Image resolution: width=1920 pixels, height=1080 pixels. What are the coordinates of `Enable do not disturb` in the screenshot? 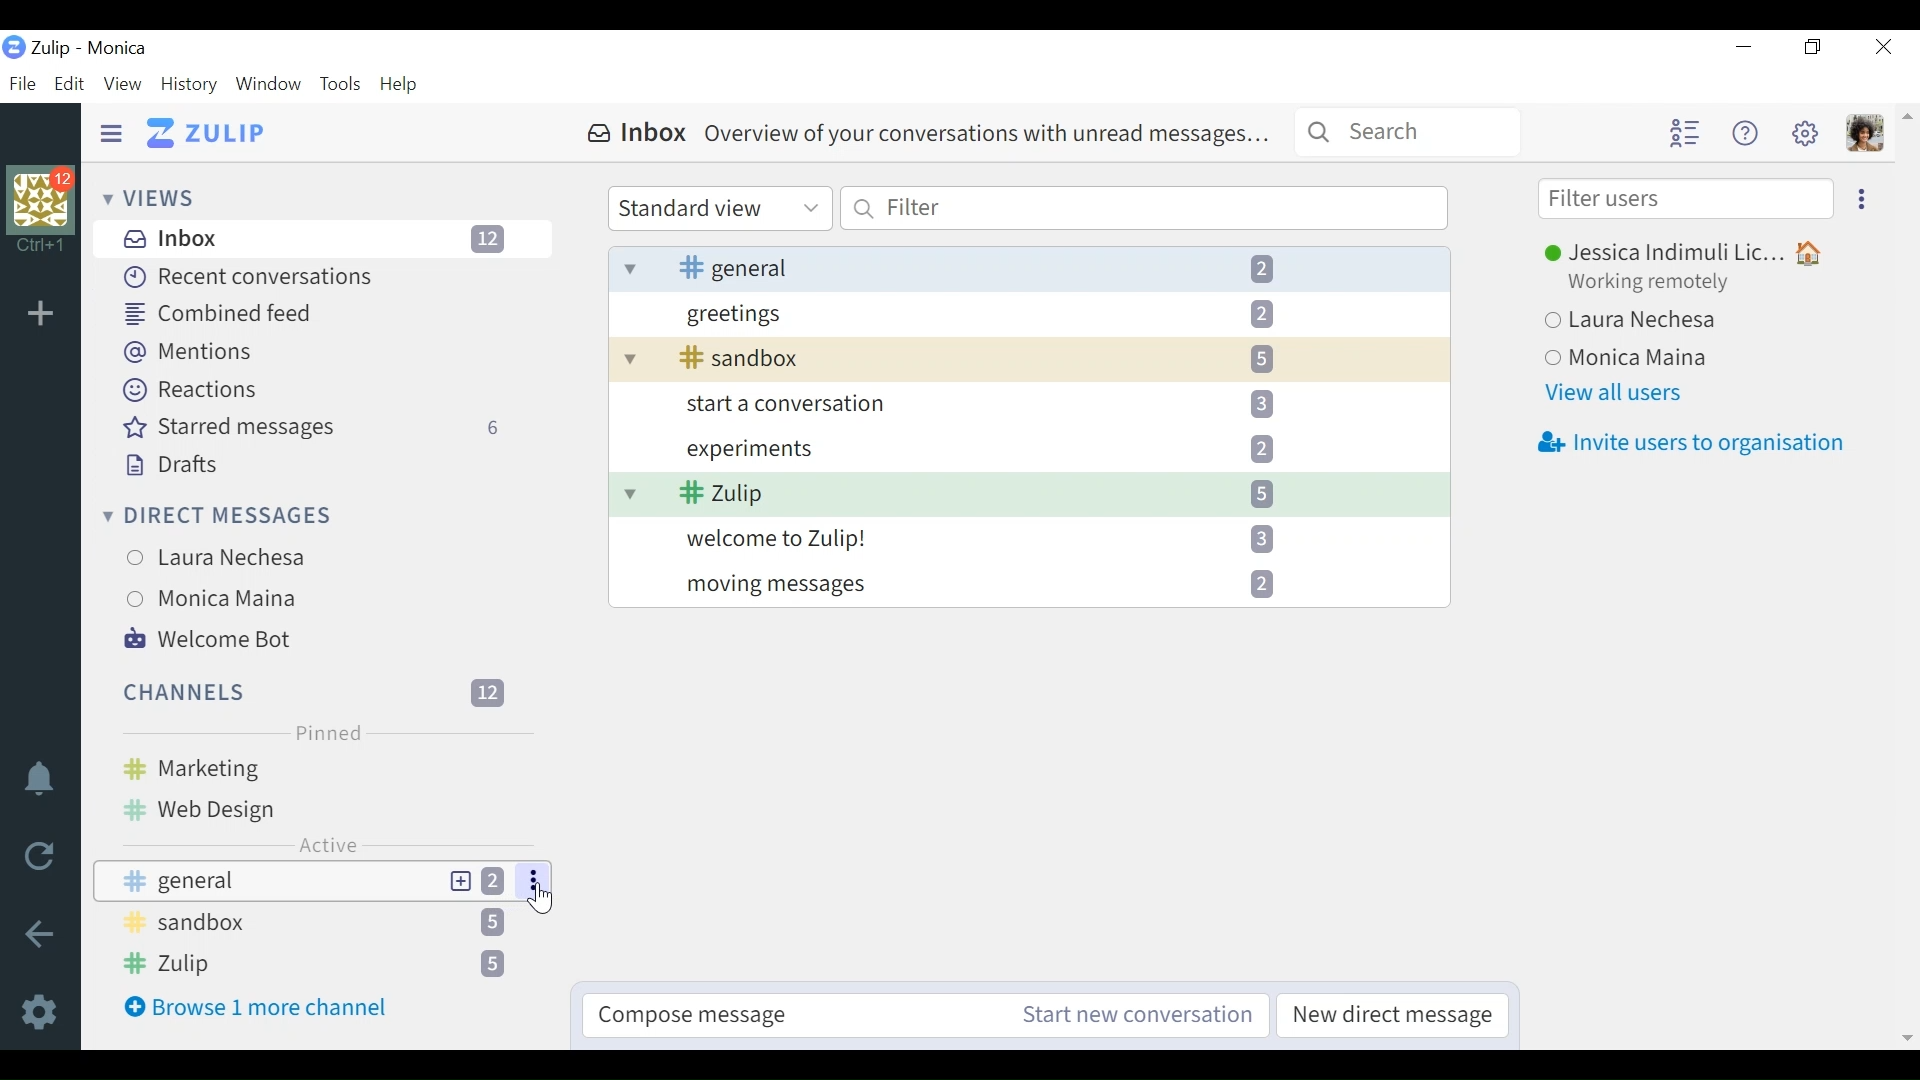 It's located at (44, 782).